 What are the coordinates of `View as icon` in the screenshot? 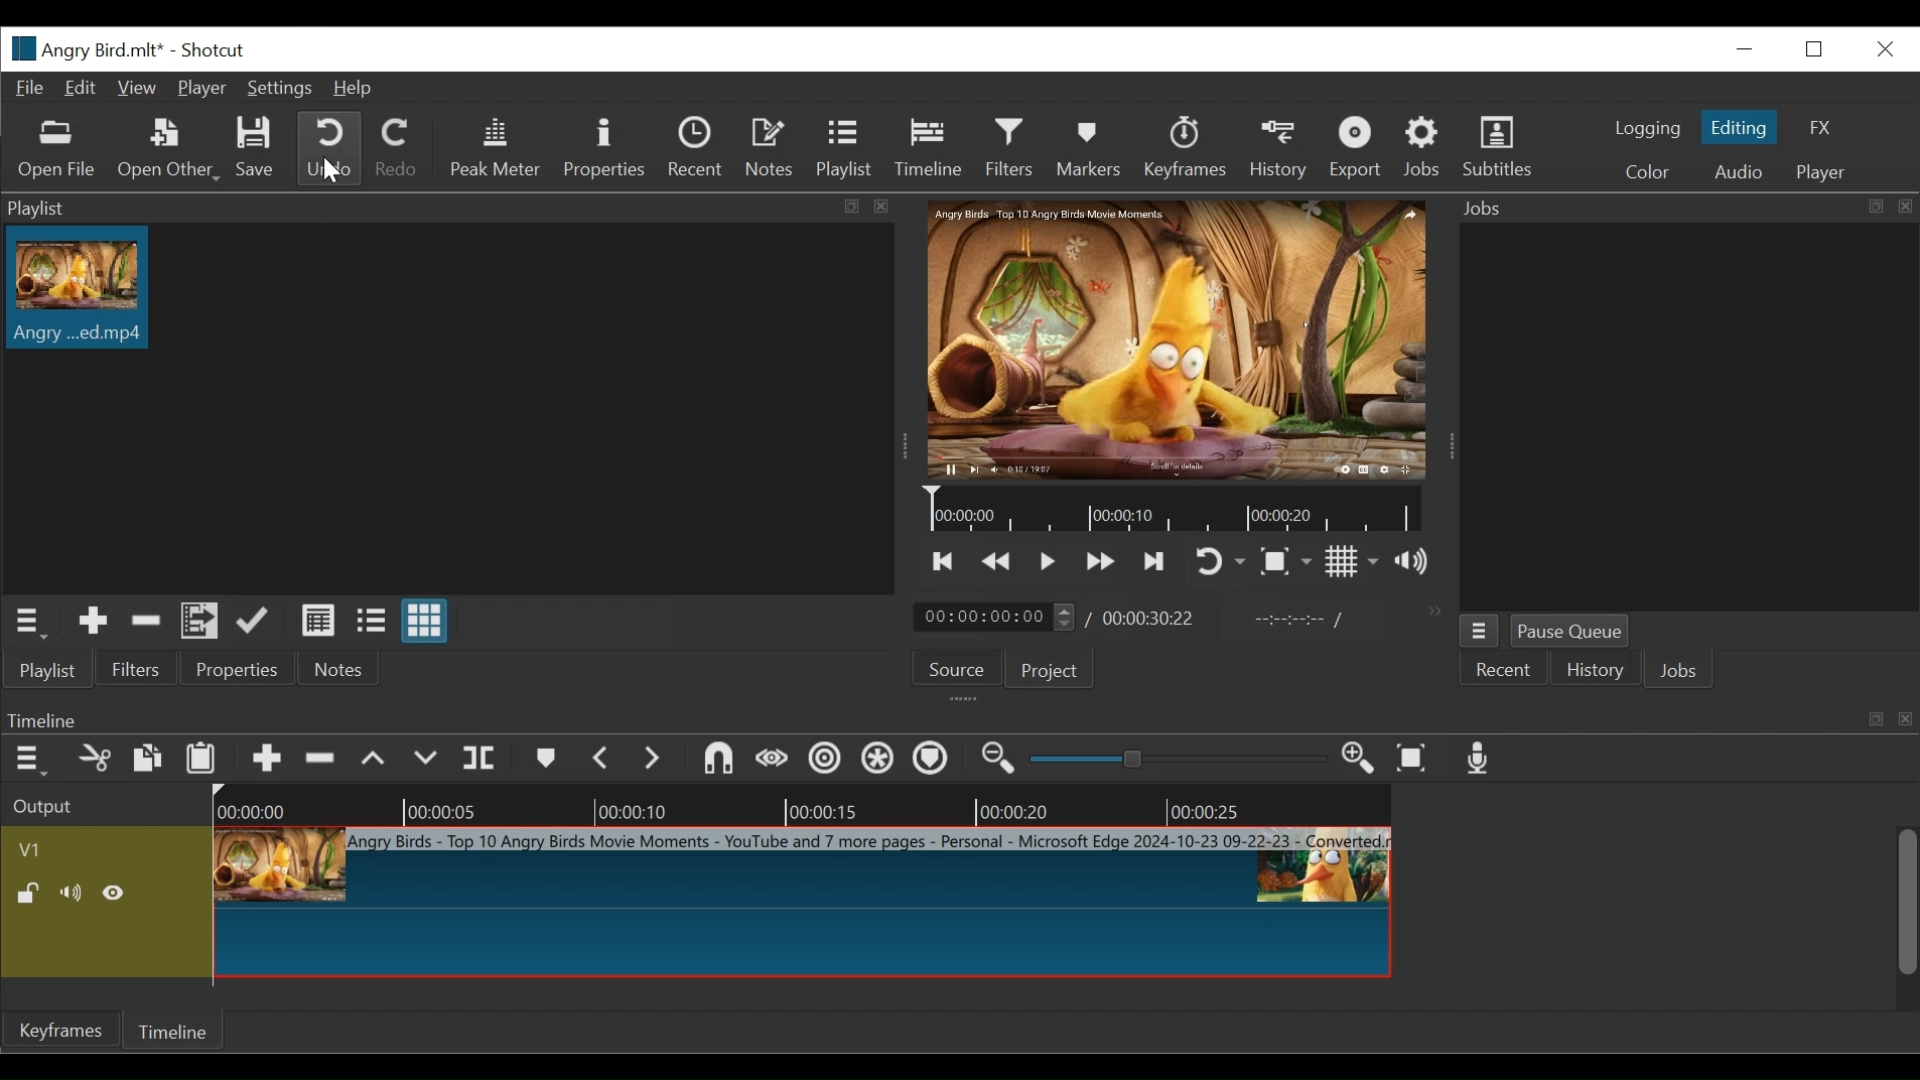 It's located at (427, 620).